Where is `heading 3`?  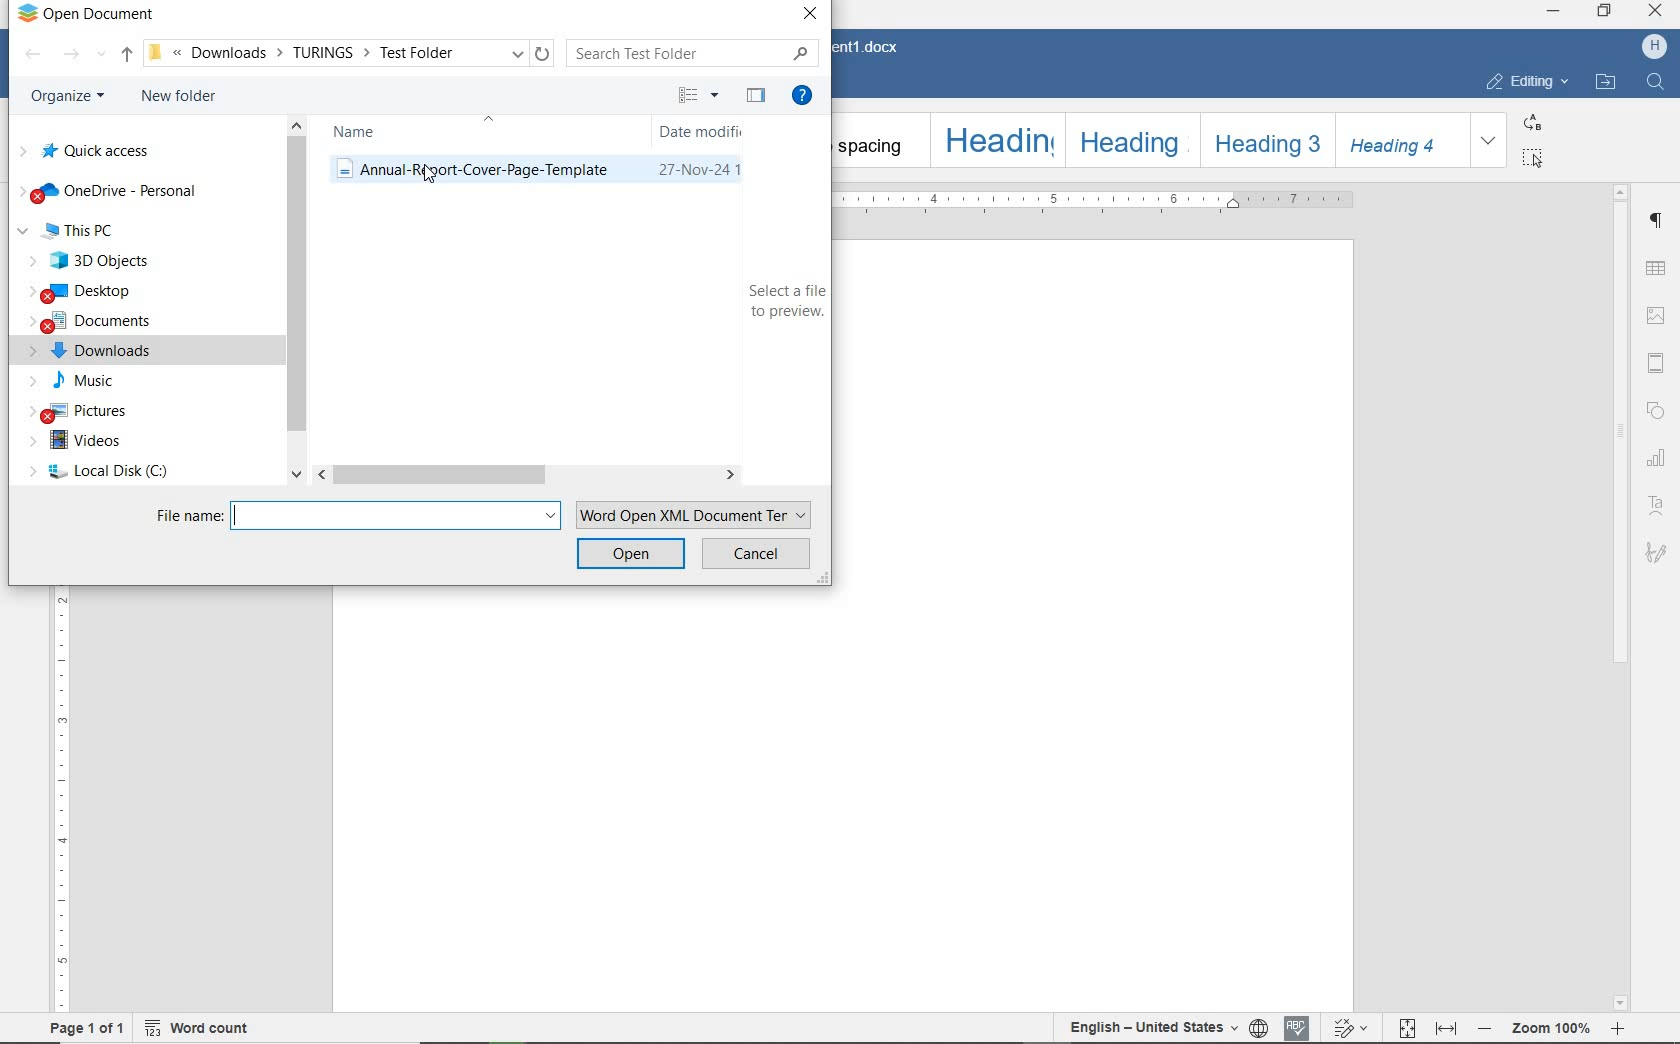
heading 3 is located at coordinates (1265, 139).